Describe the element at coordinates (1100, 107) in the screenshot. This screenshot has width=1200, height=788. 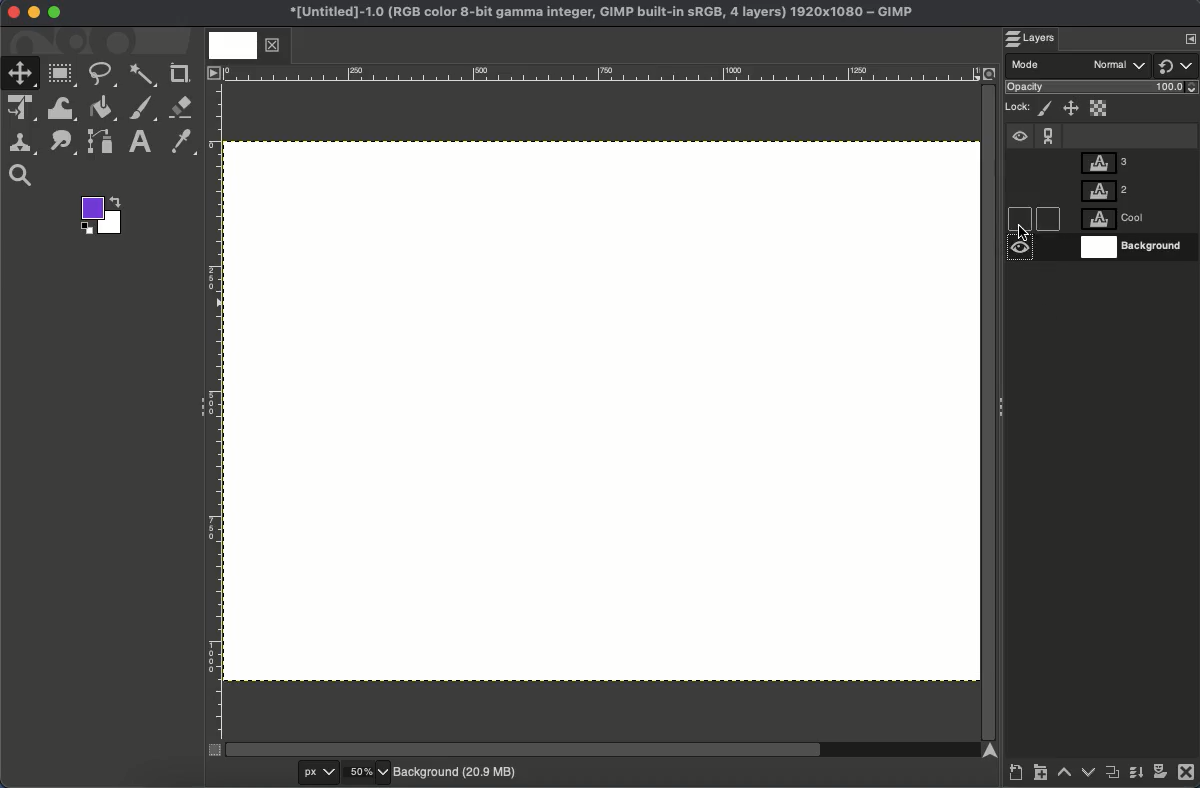
I see `Alpha` at that location.